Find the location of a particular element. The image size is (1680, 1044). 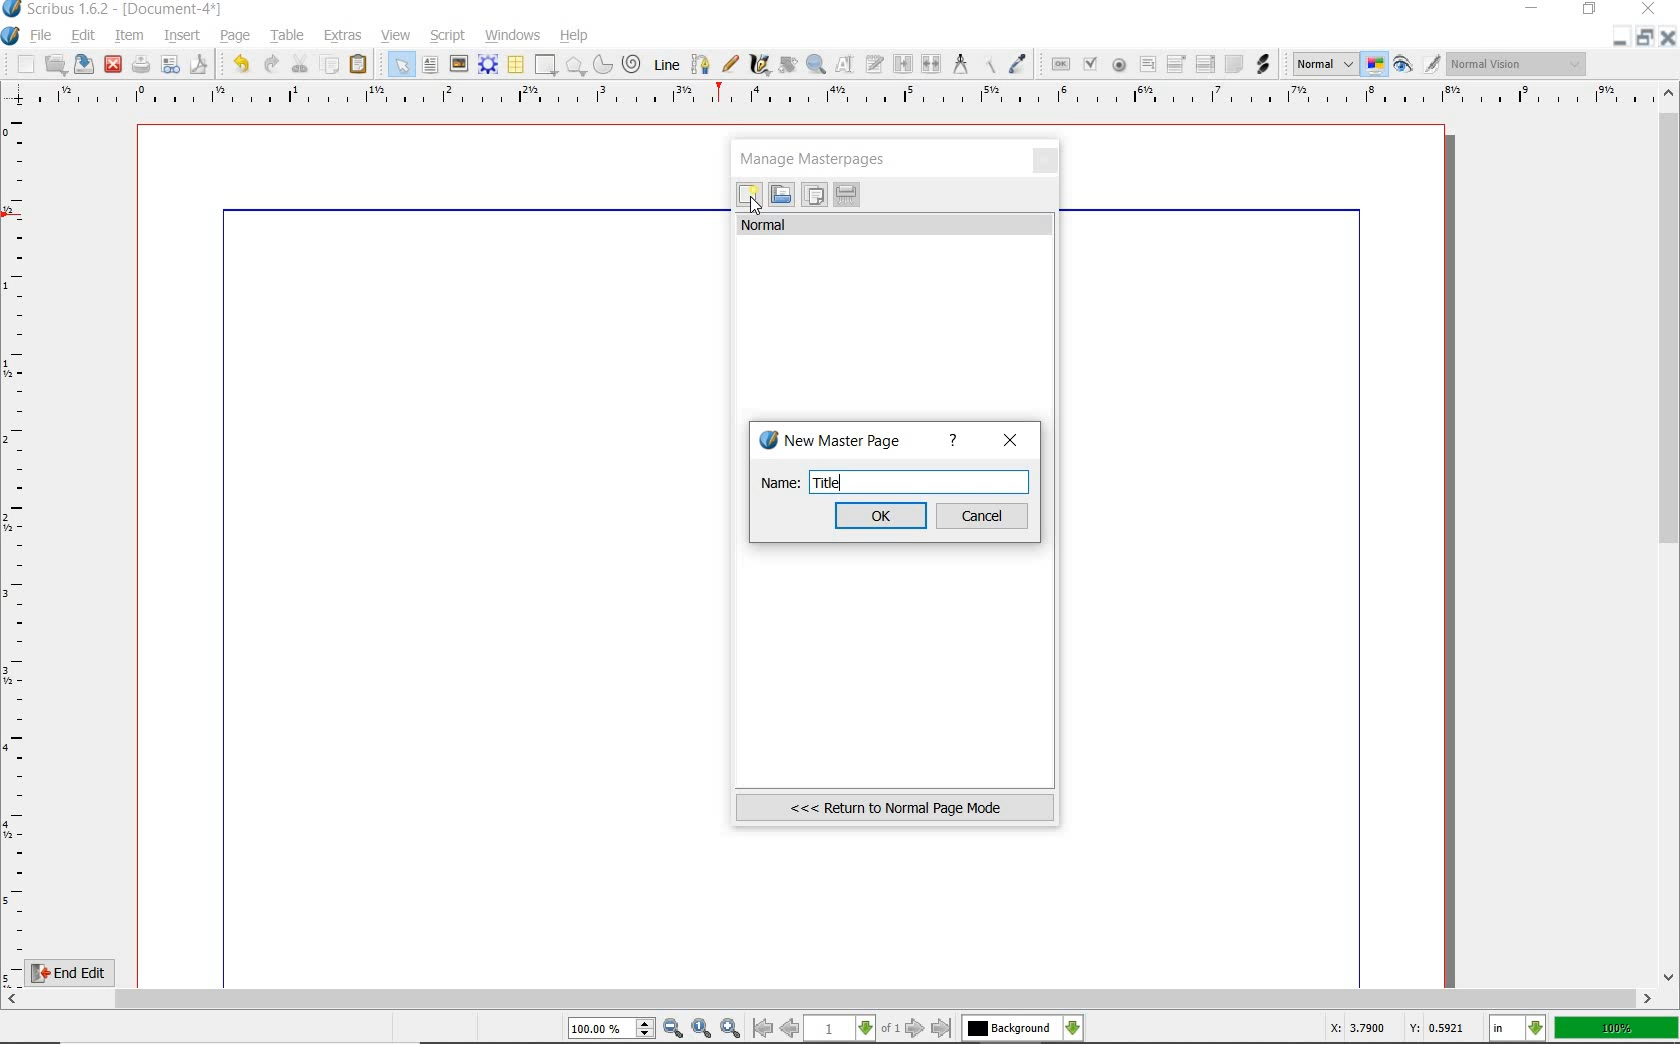

pdf combo box is located at coordinates (1177, 63).